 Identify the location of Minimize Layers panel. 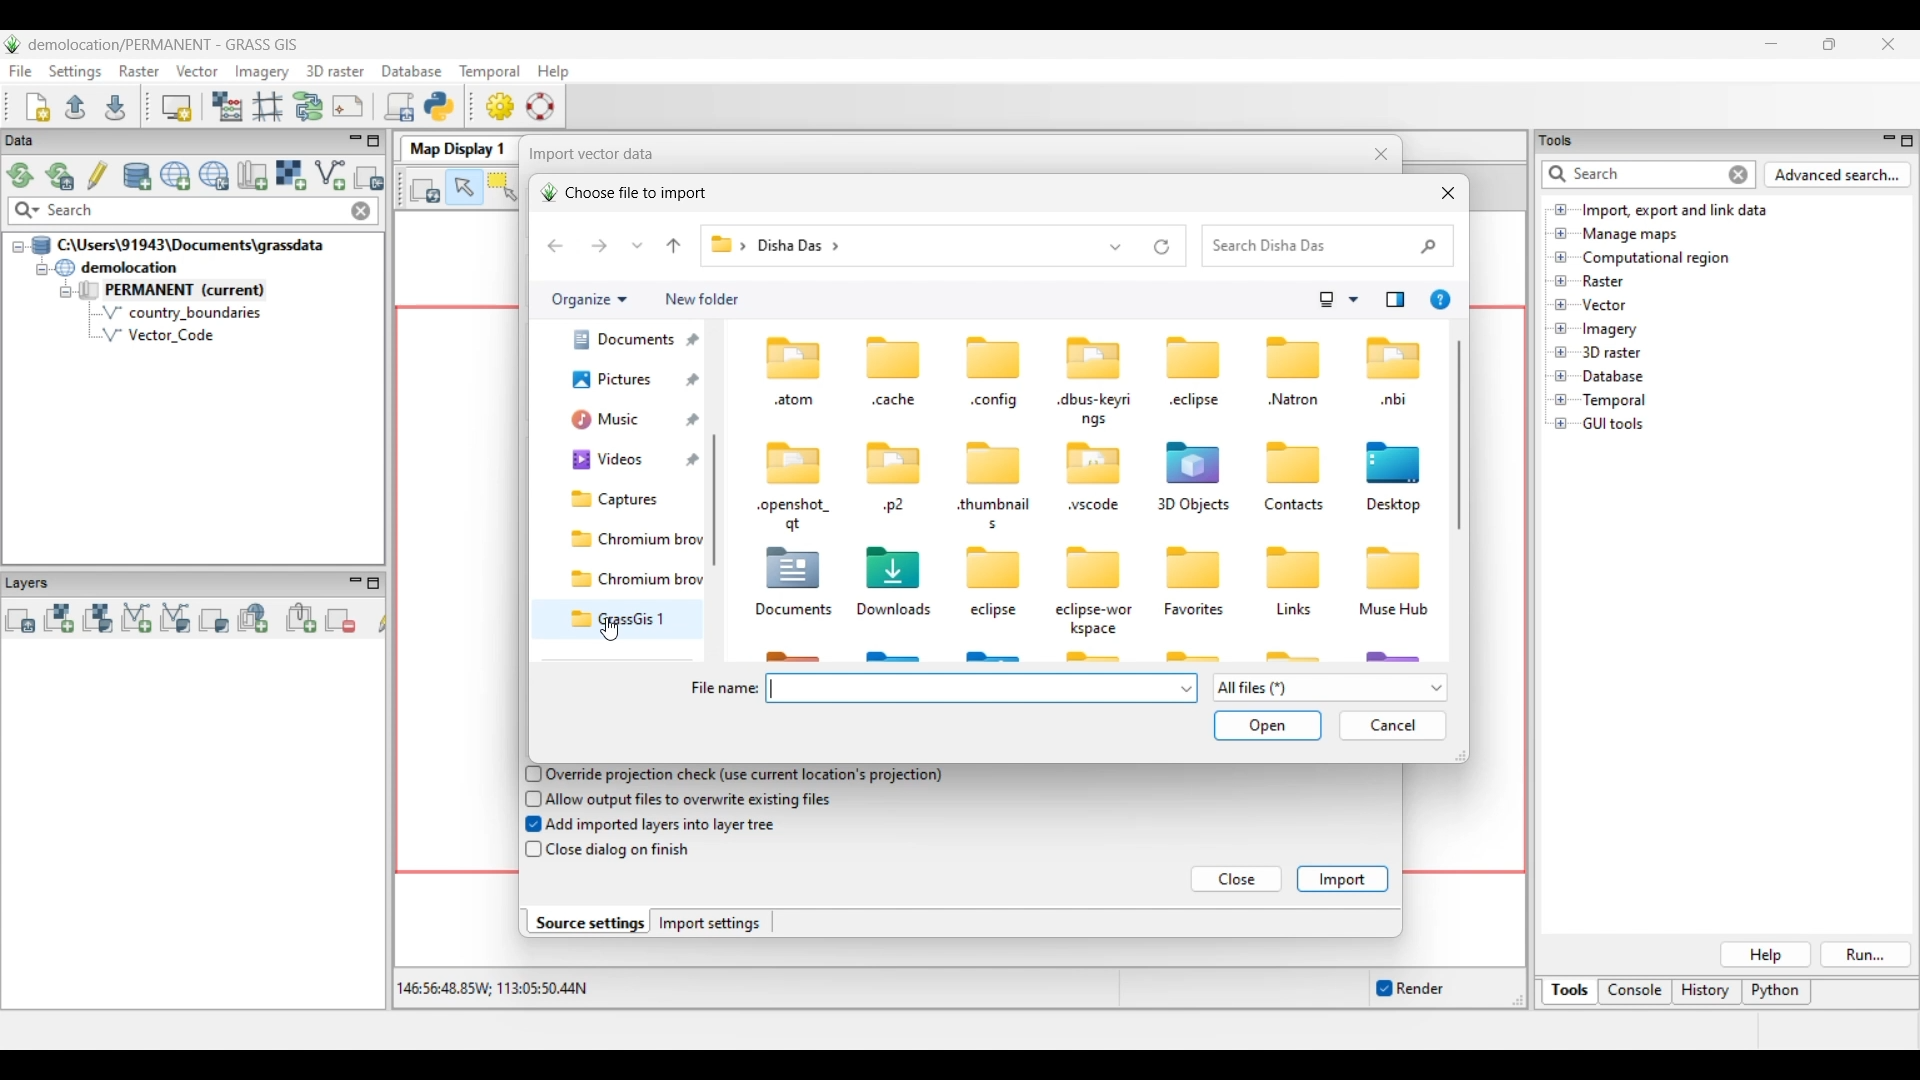
(355, 583).